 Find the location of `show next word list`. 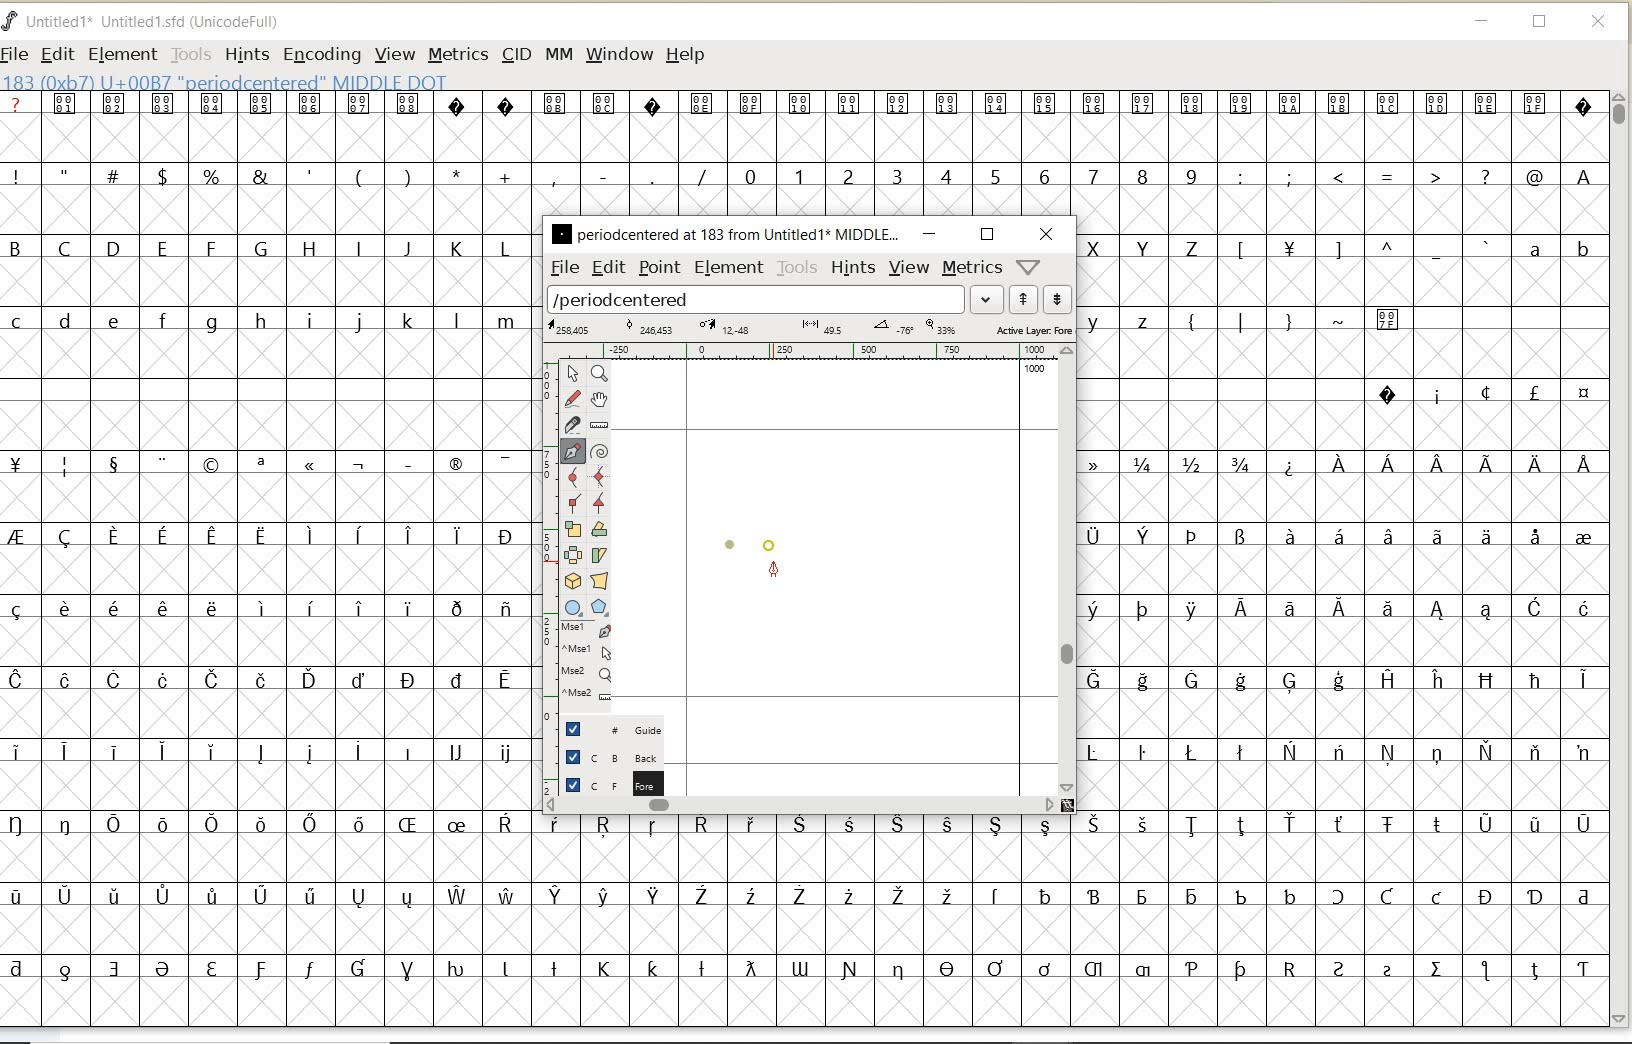

show next word list is located at coordinates (1060, 300).